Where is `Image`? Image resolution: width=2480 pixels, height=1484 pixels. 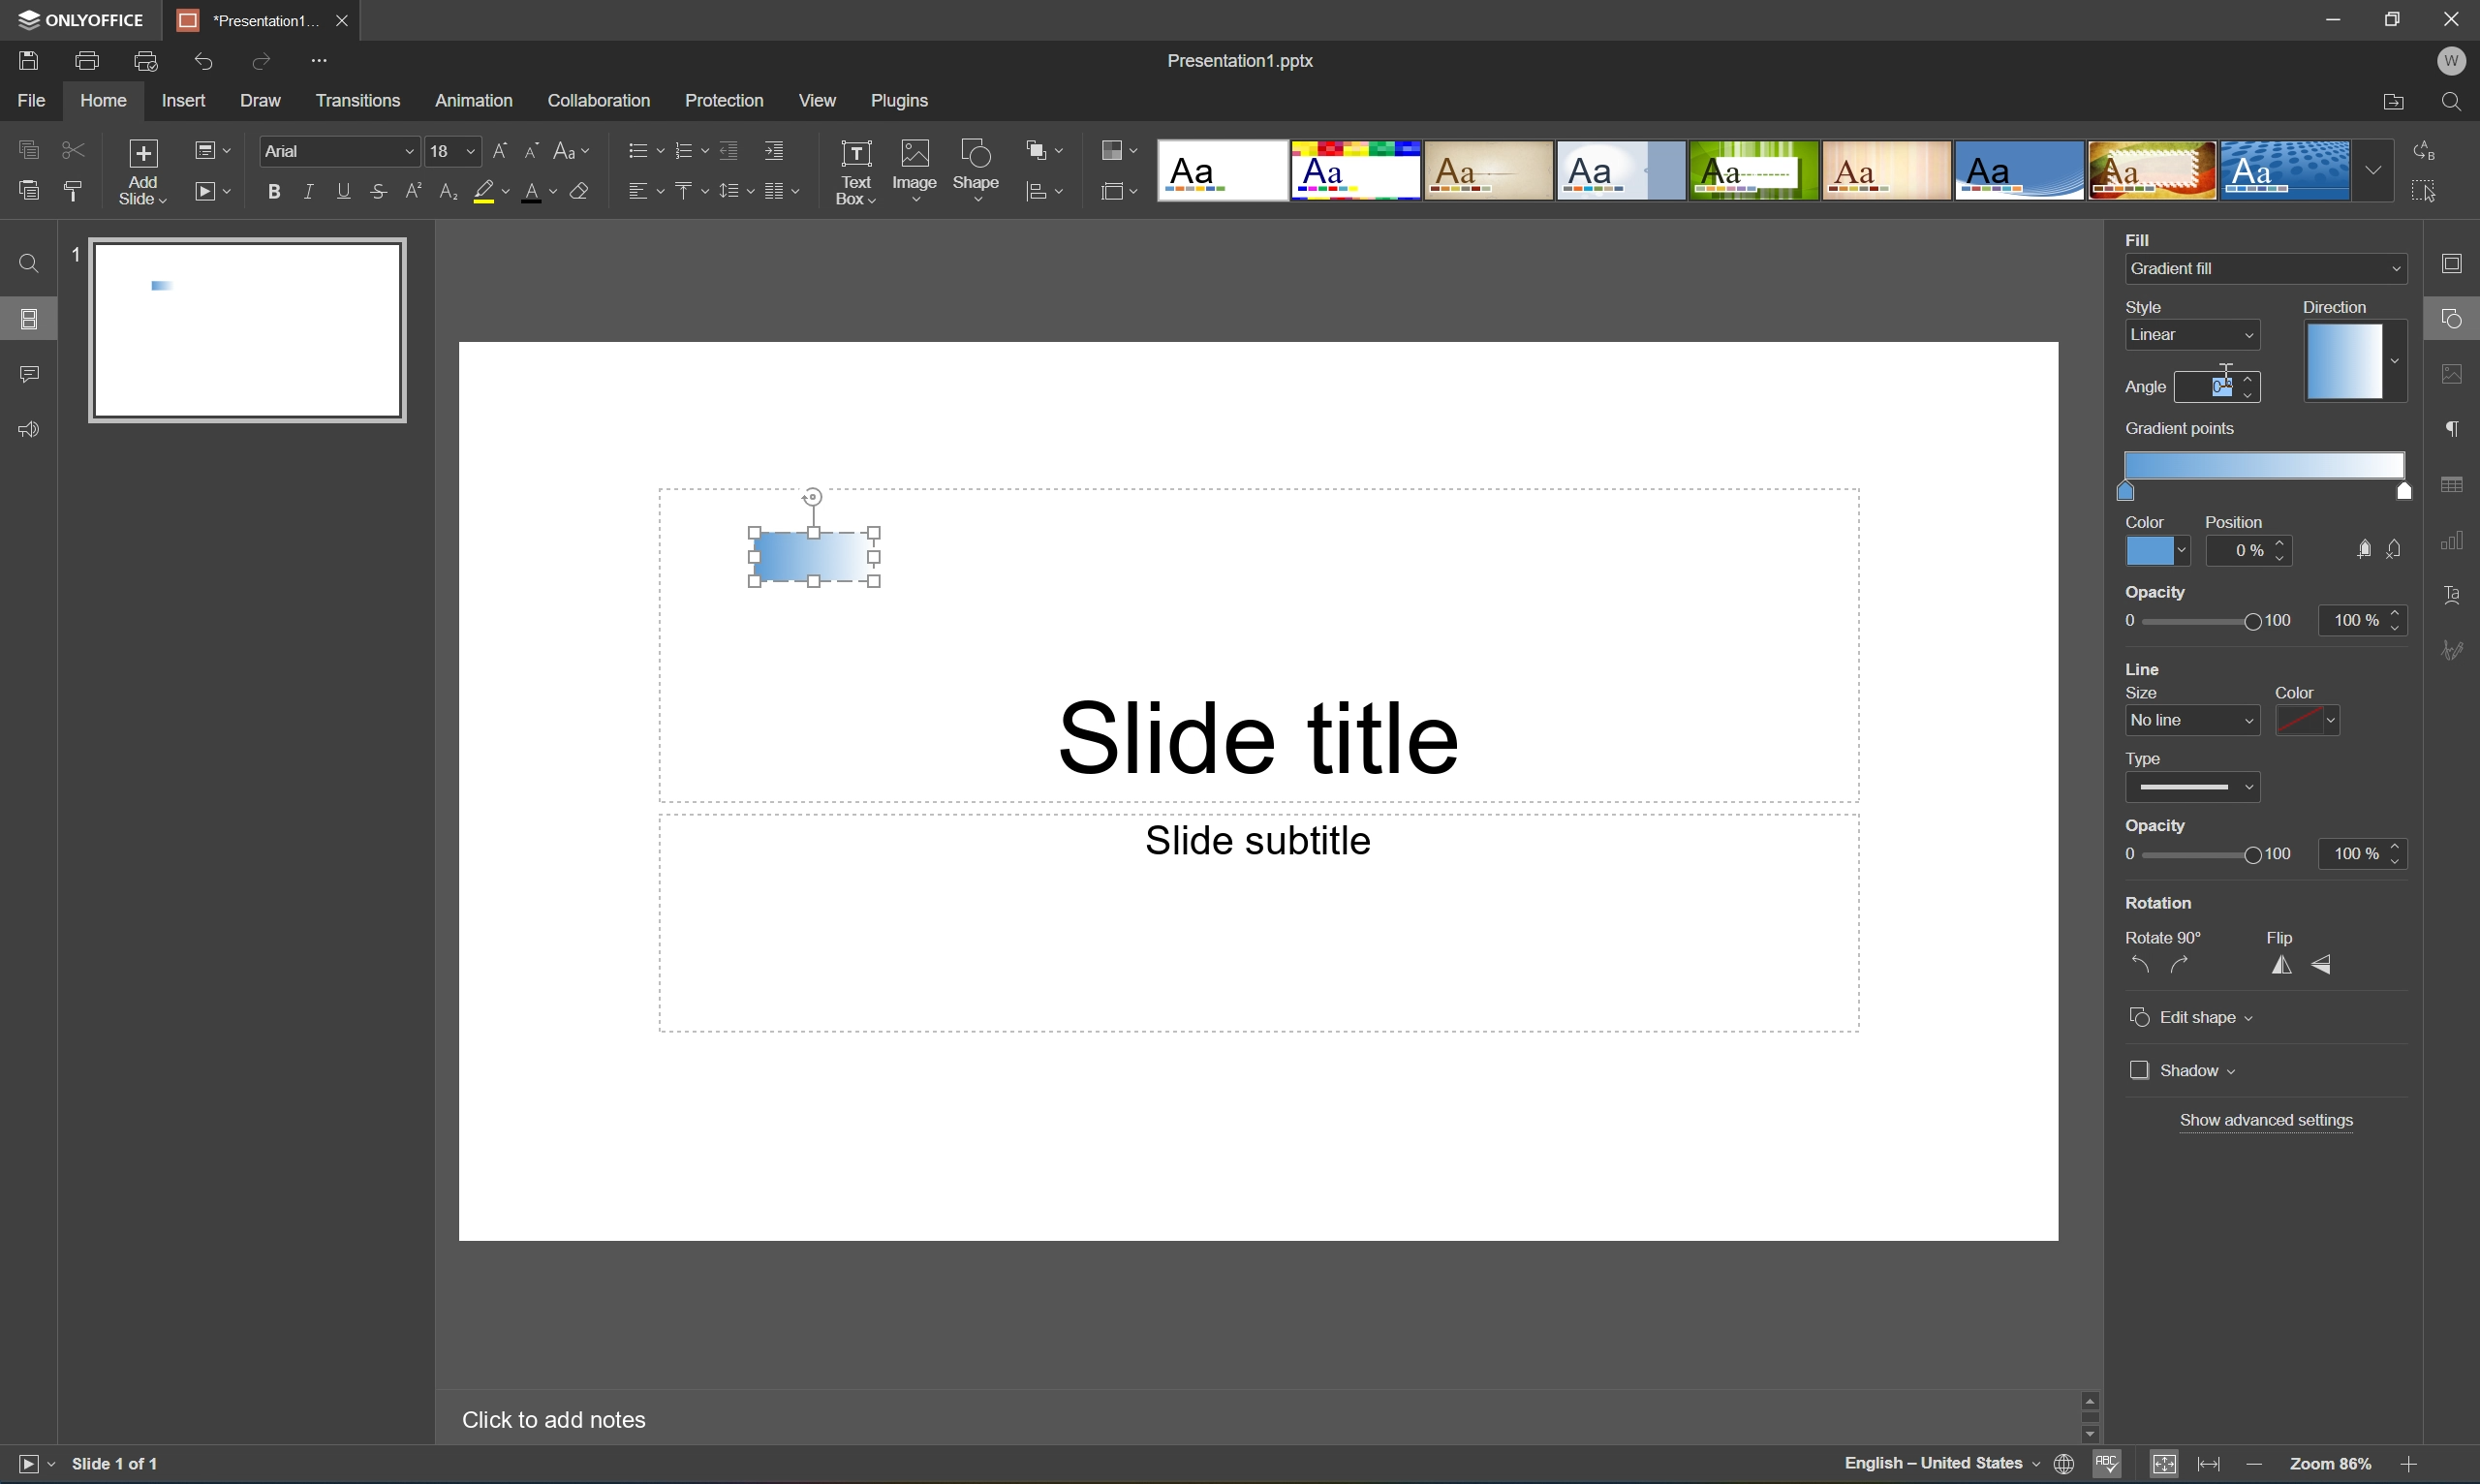
Image is located at coordinates (916, 173).